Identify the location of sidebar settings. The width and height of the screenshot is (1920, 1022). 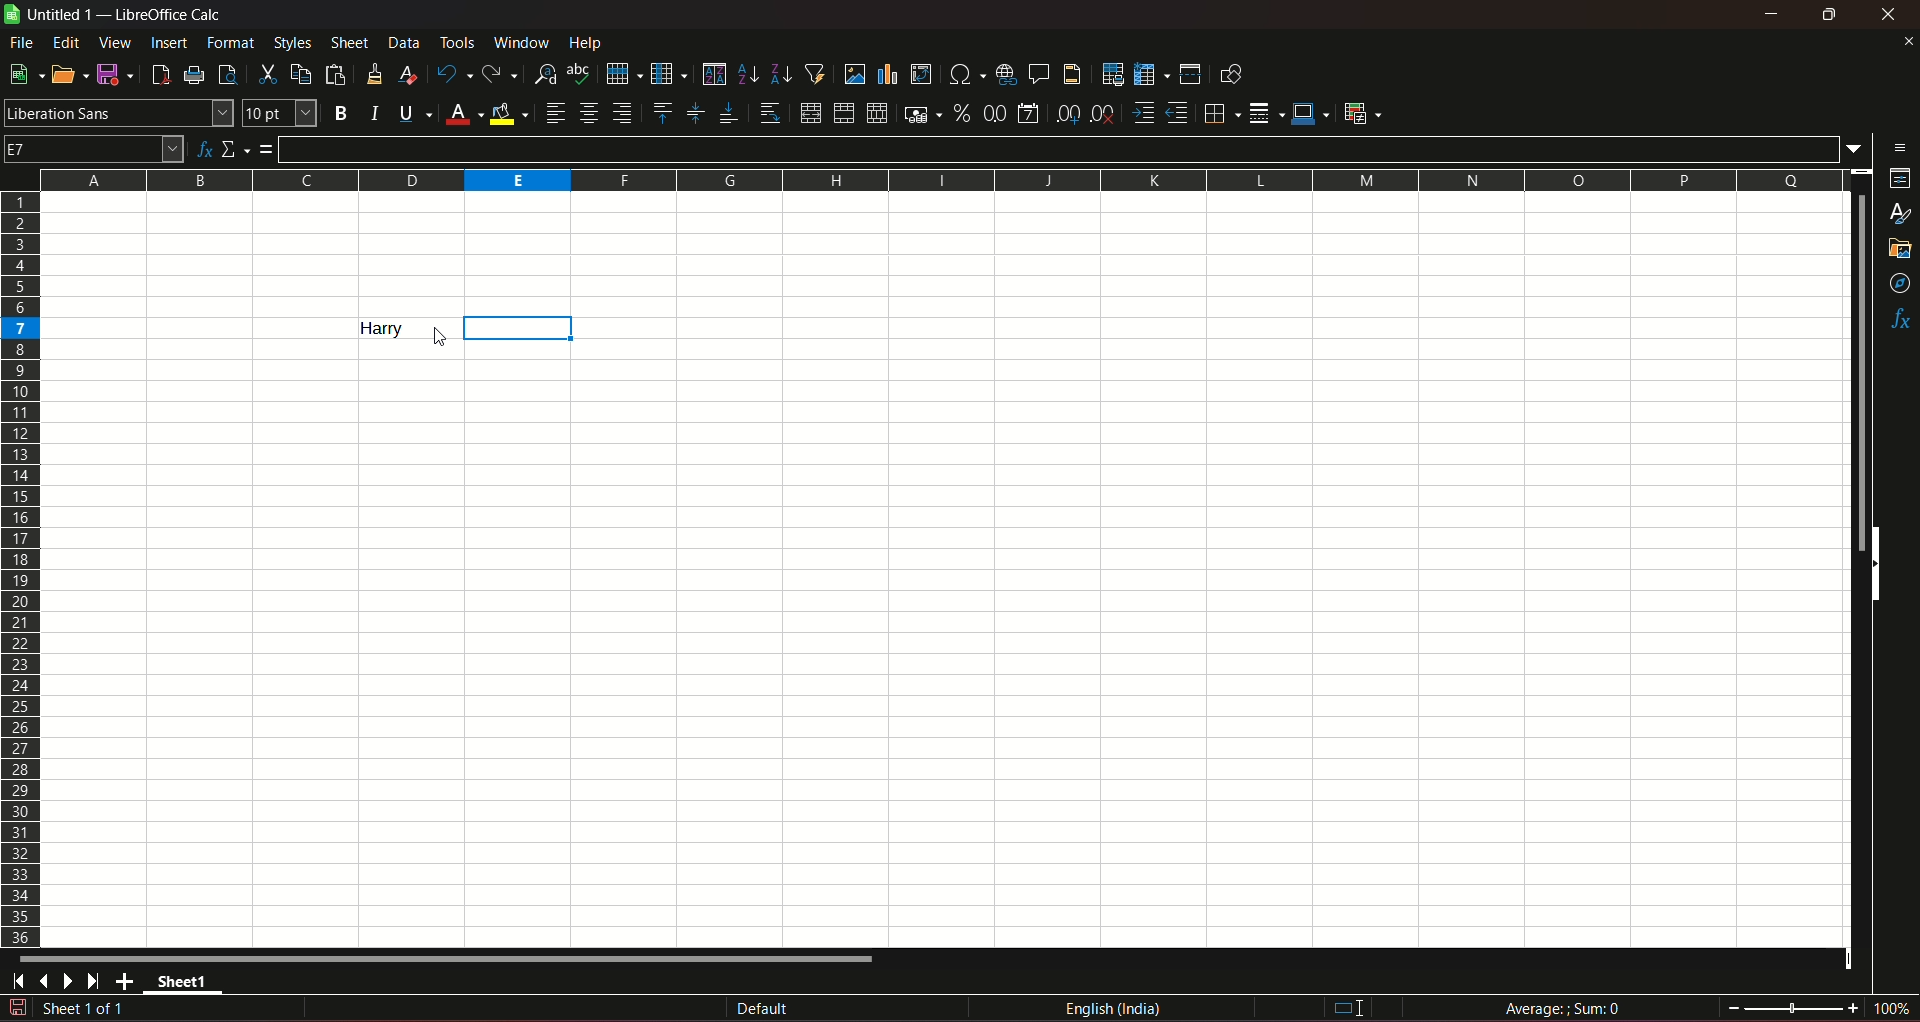
(1901, 146).